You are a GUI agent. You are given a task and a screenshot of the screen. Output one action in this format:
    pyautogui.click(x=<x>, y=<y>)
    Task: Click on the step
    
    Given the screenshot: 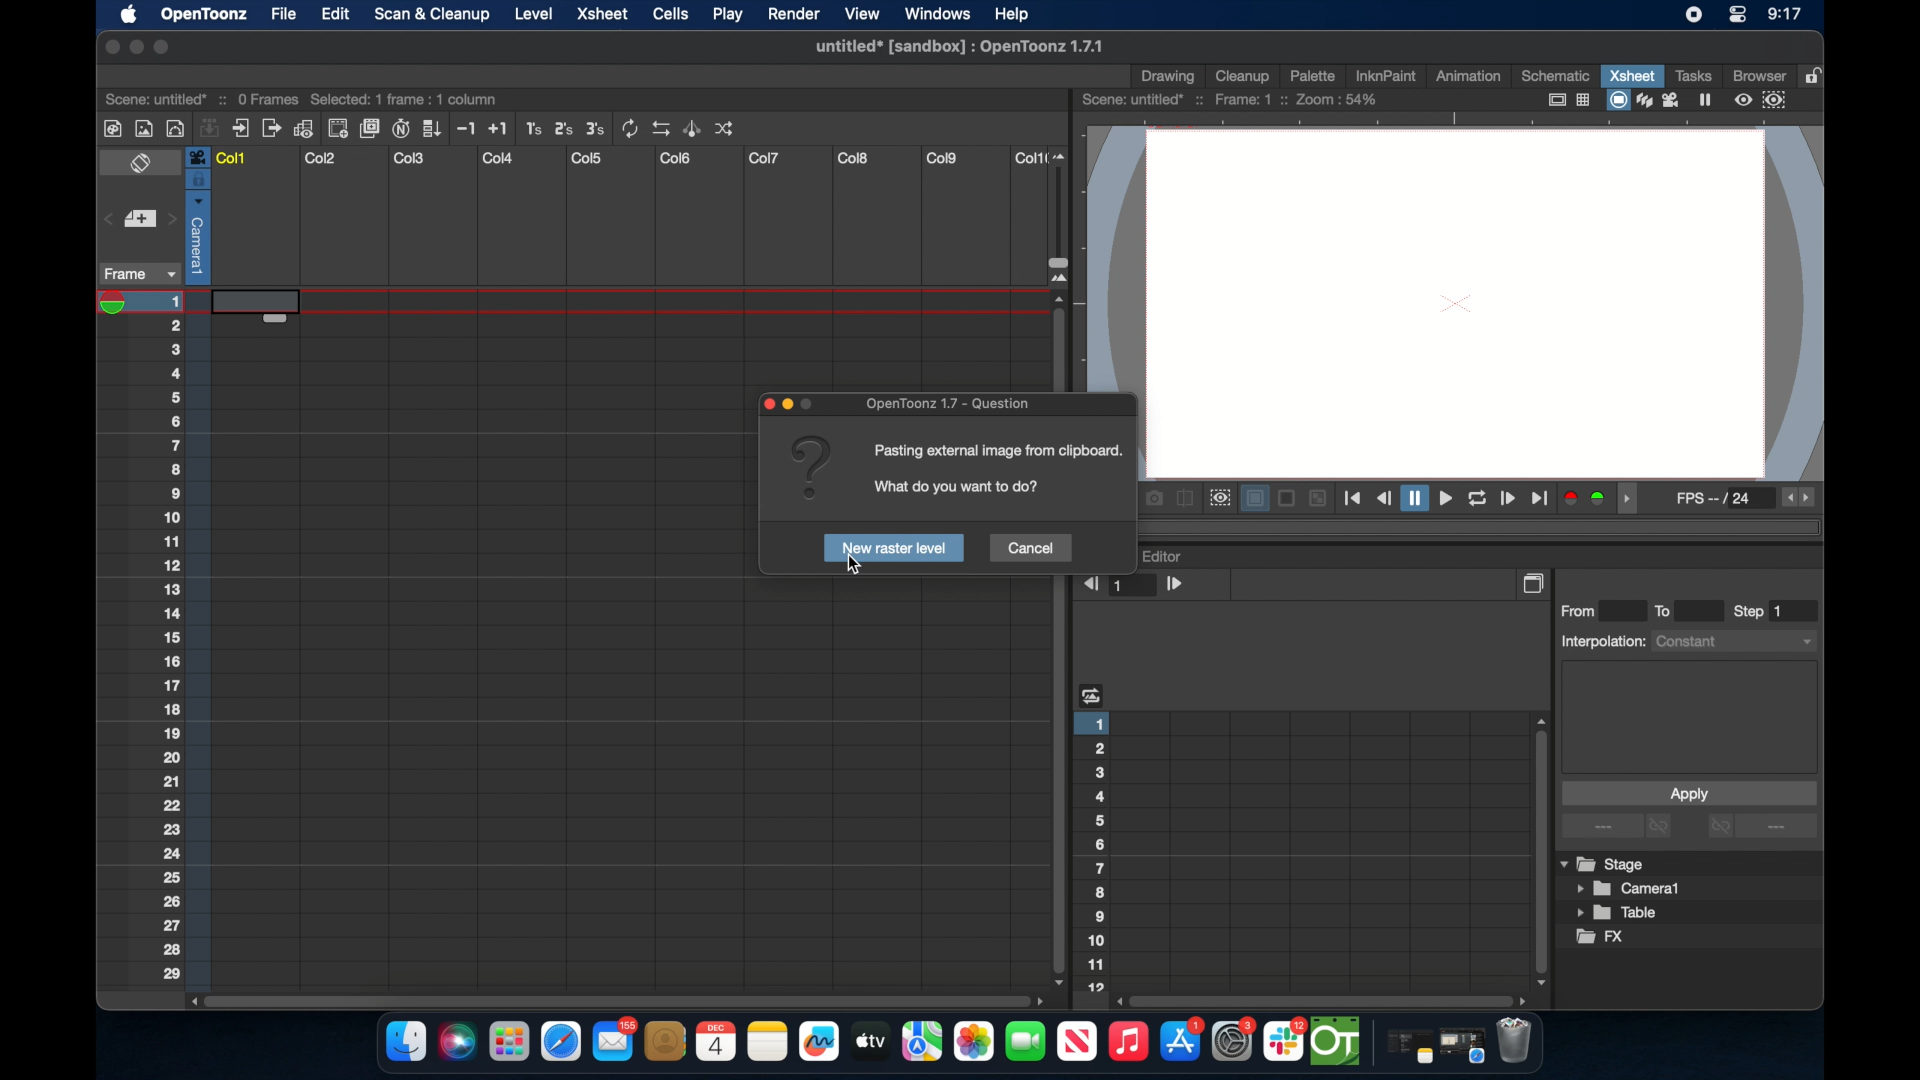 What is the action you would take?
    pyautogui.click(x=1760, y=611)
    